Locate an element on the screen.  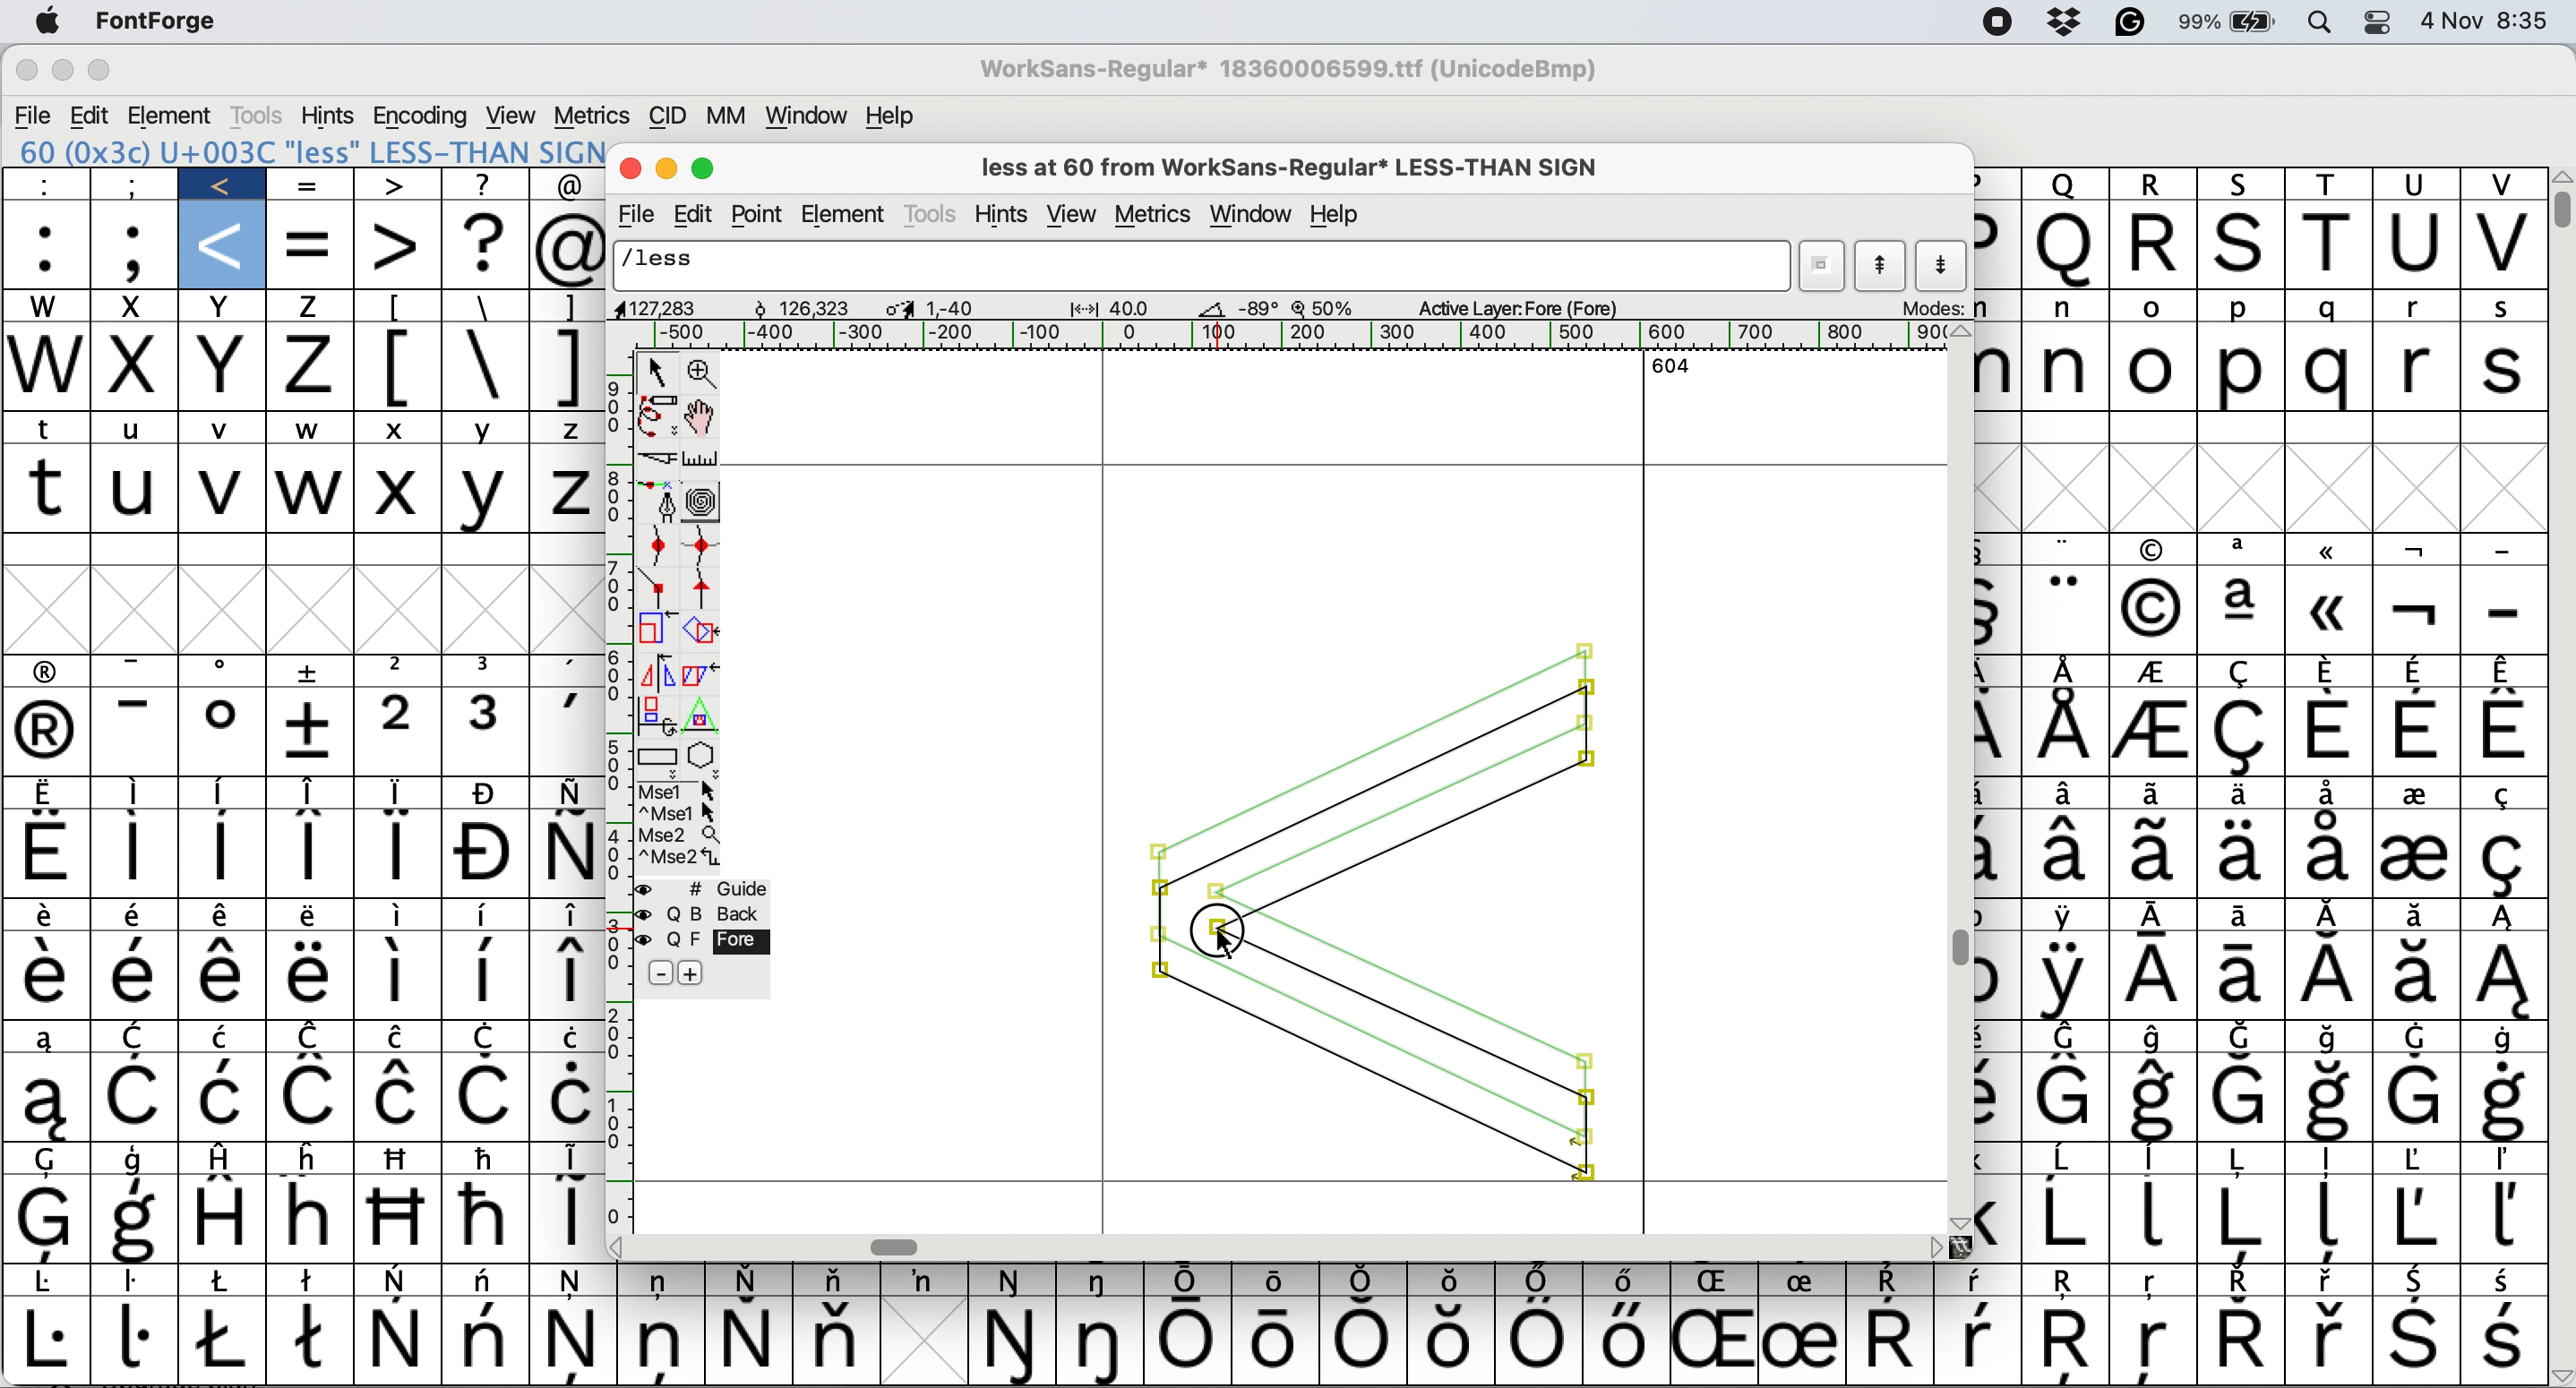
Symbol is located at coordinates (2504, 1340).